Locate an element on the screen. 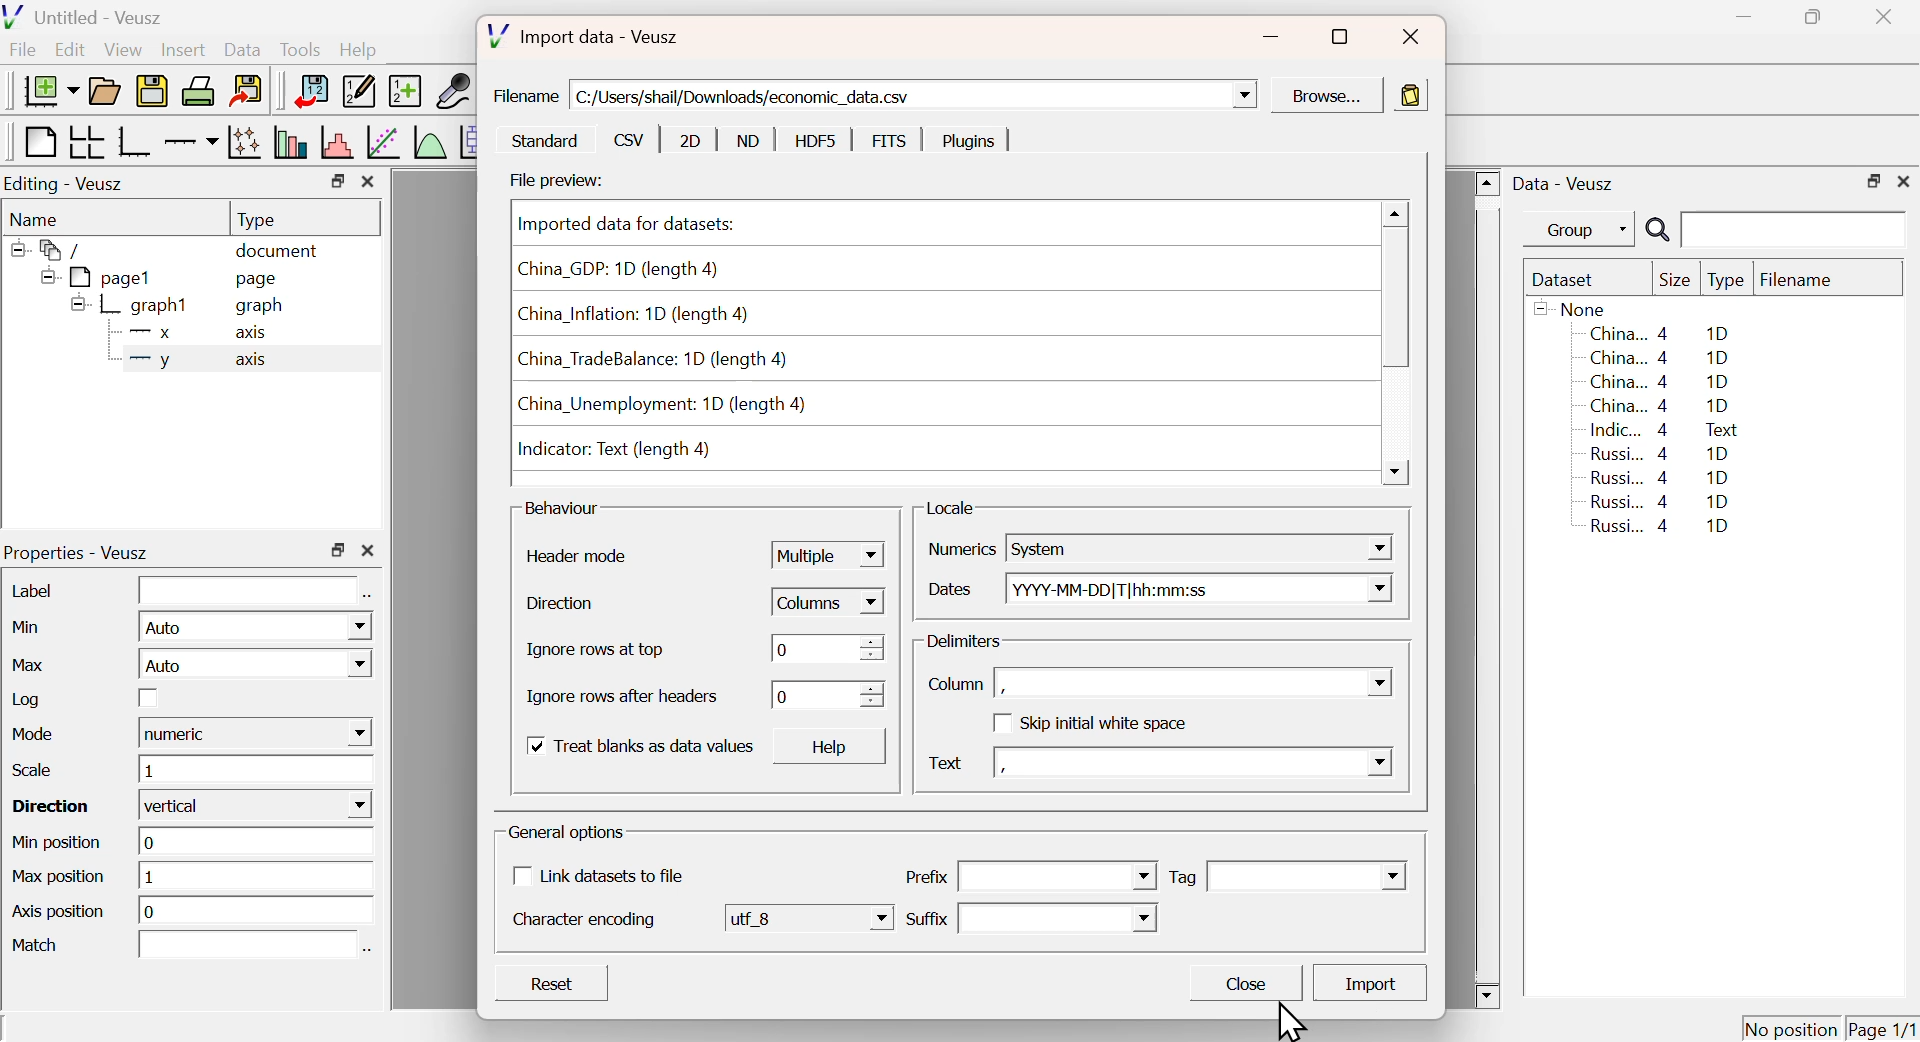  Dropdown is located at coordinates (1055, 918).